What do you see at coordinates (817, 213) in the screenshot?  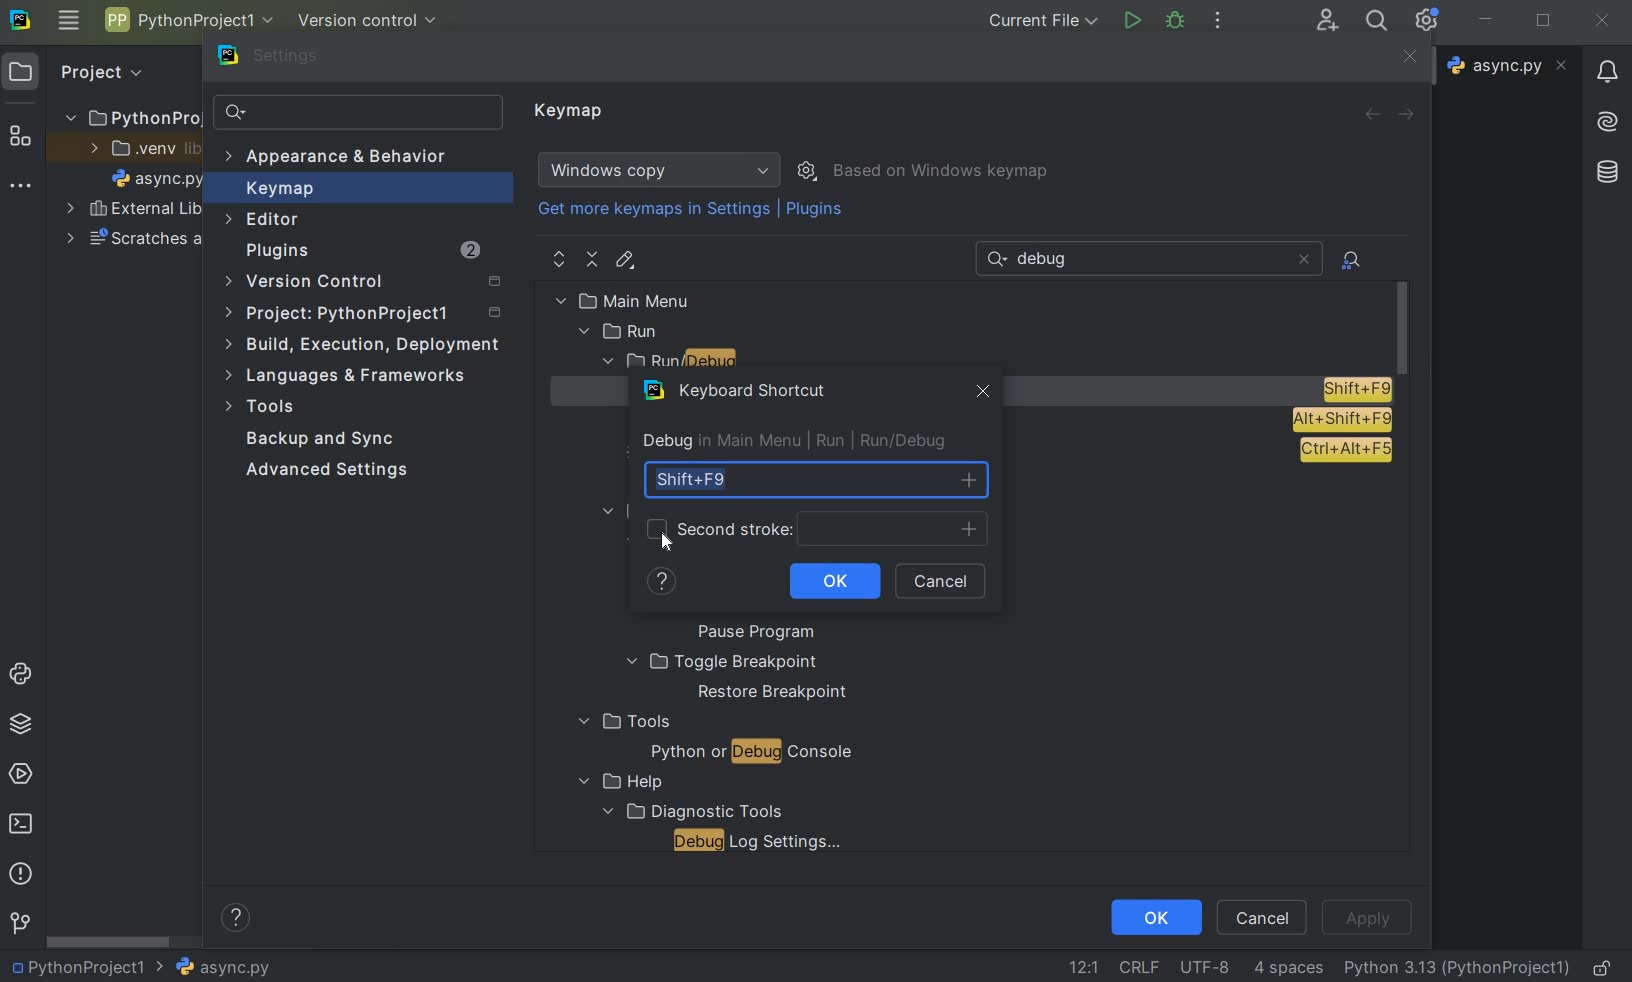 I see `plugins` at bounding box center [817, 213].